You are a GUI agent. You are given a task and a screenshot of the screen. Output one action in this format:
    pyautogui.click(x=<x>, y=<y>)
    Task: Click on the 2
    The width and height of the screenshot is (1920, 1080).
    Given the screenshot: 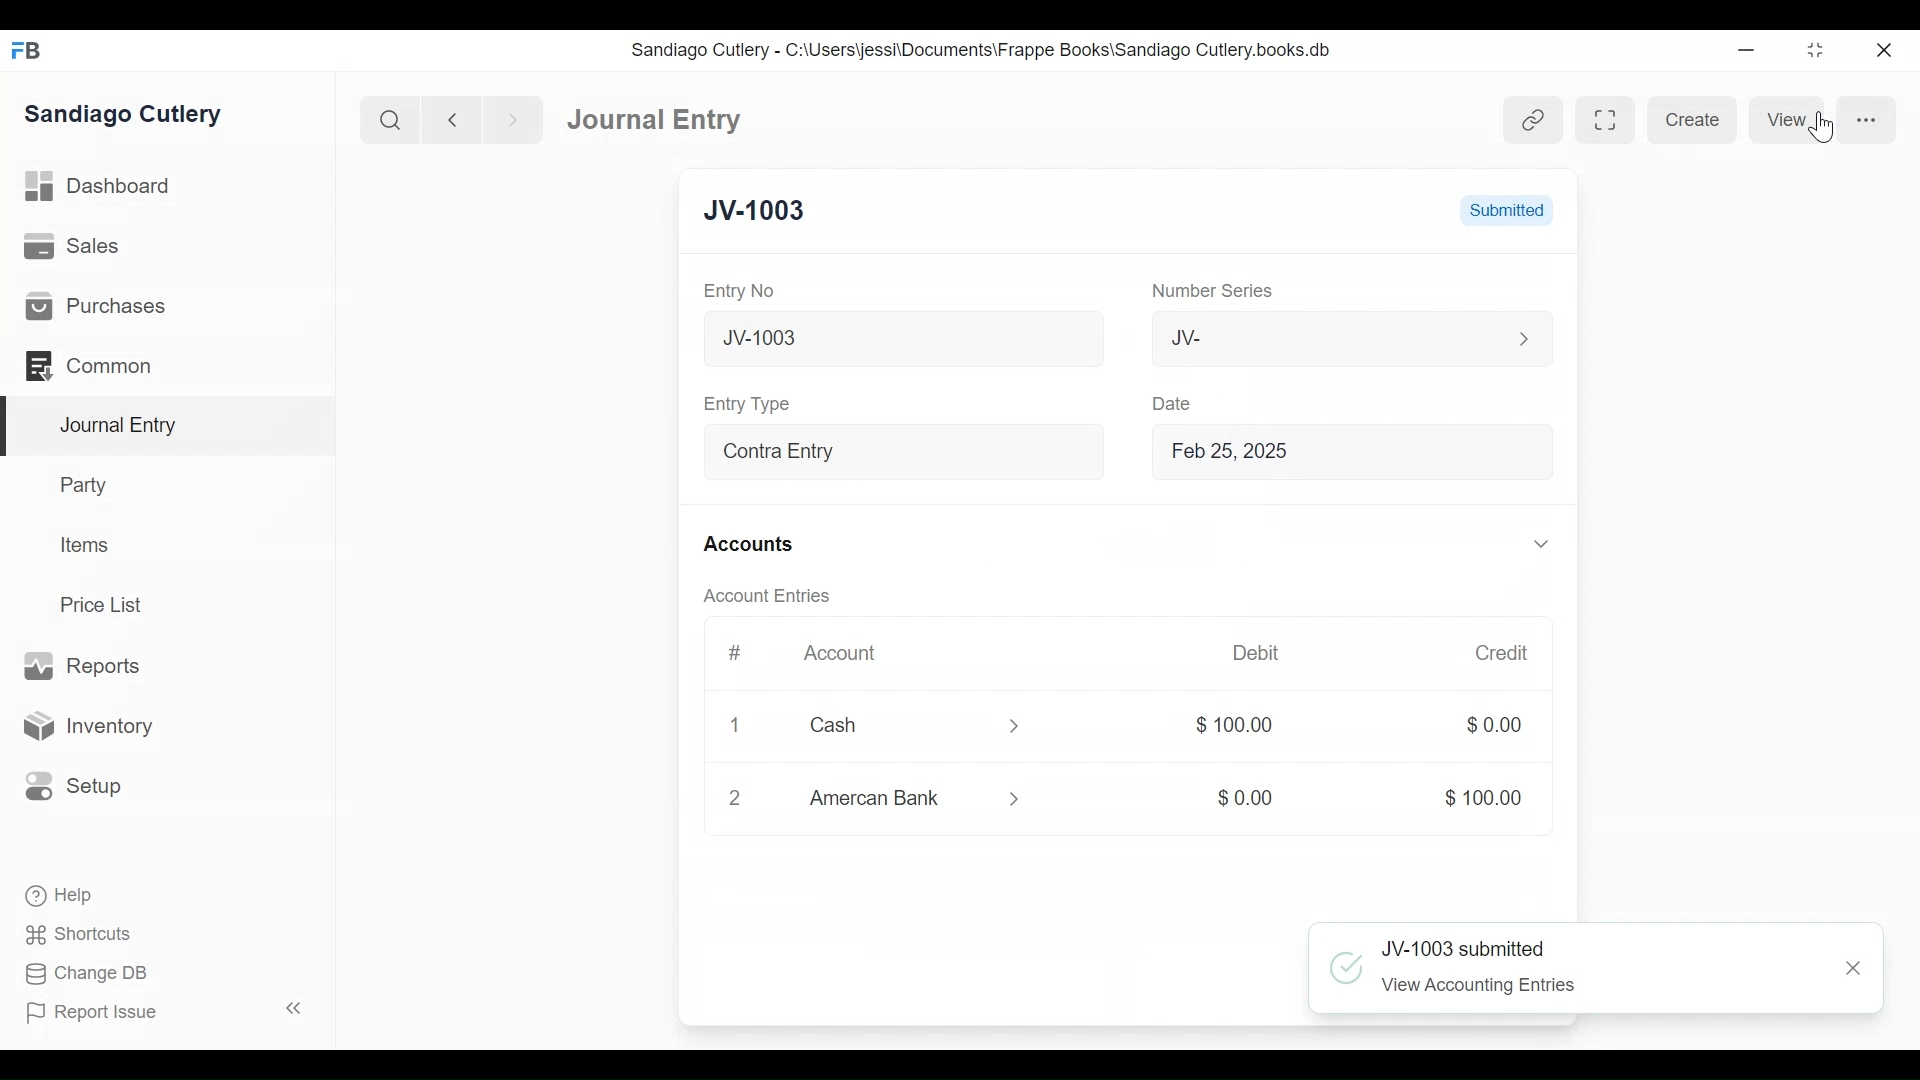 What is the action you would take?
    pyautogui.click(x=734, y=798)
    